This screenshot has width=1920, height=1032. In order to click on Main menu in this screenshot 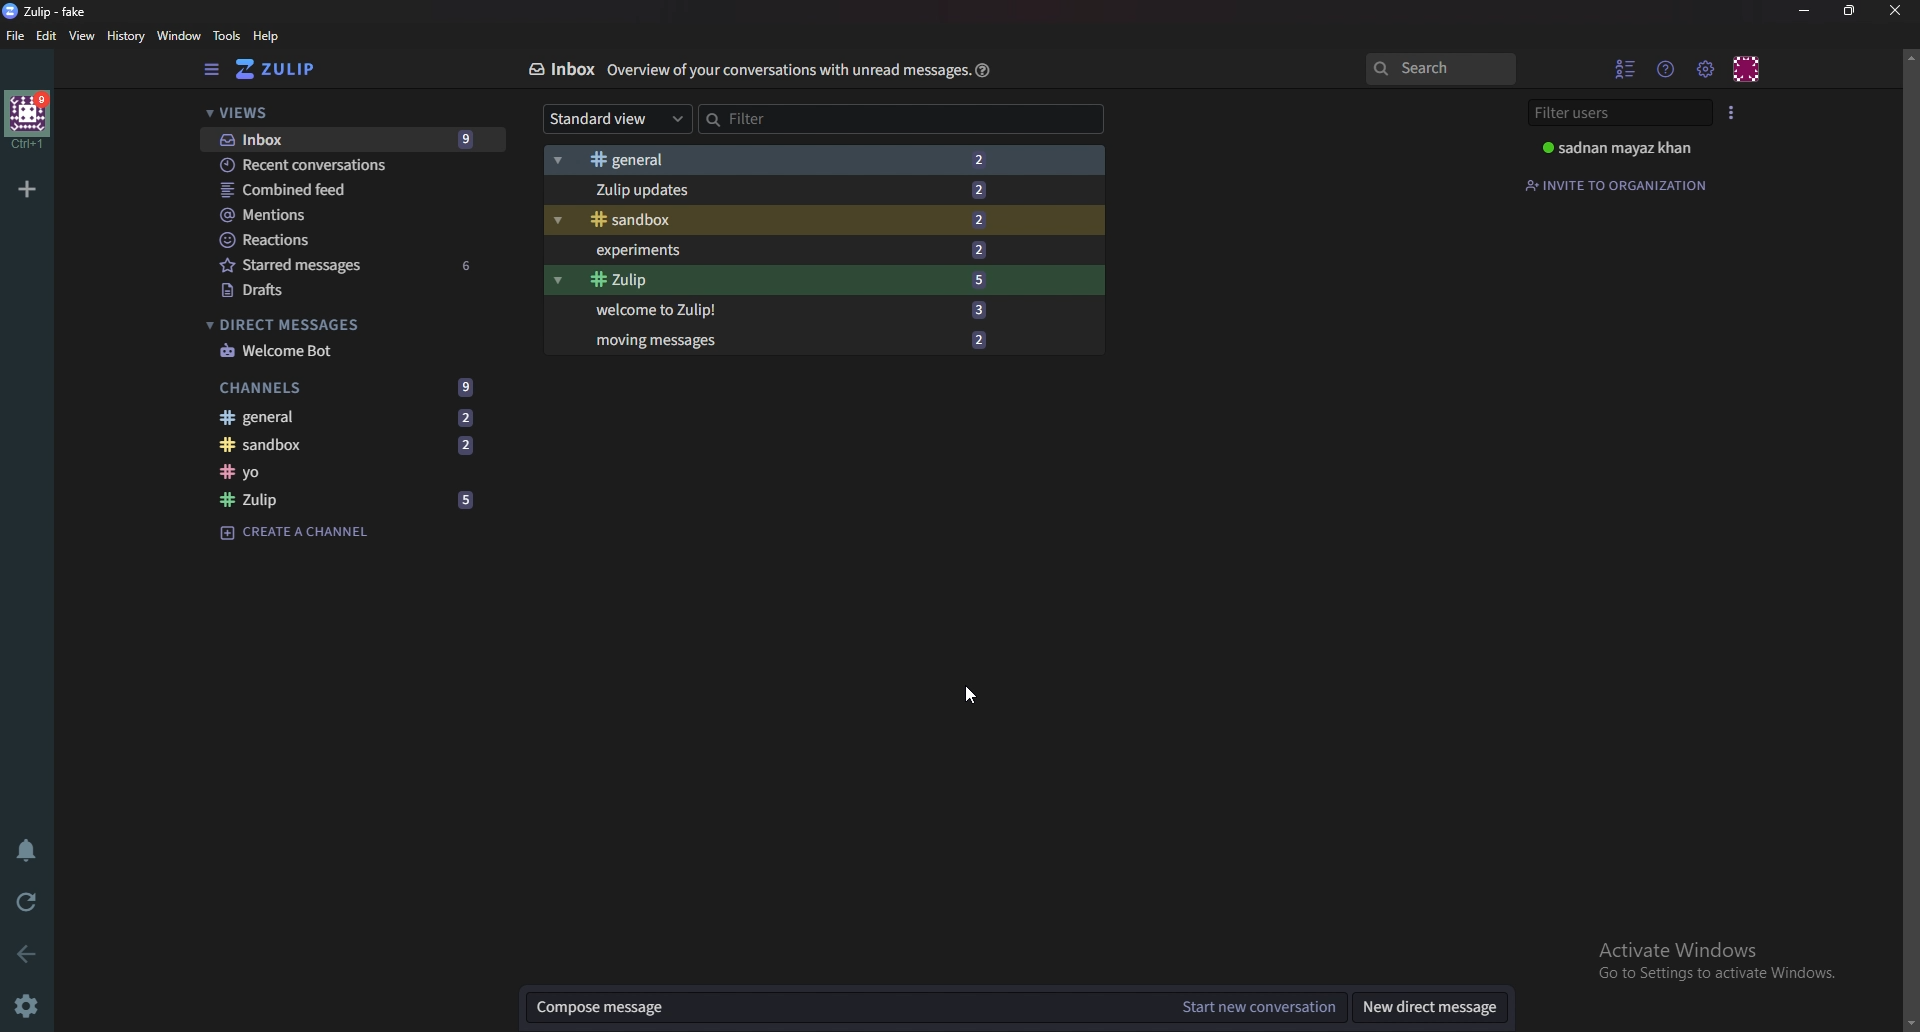, I will do `click(1704, 68)`.